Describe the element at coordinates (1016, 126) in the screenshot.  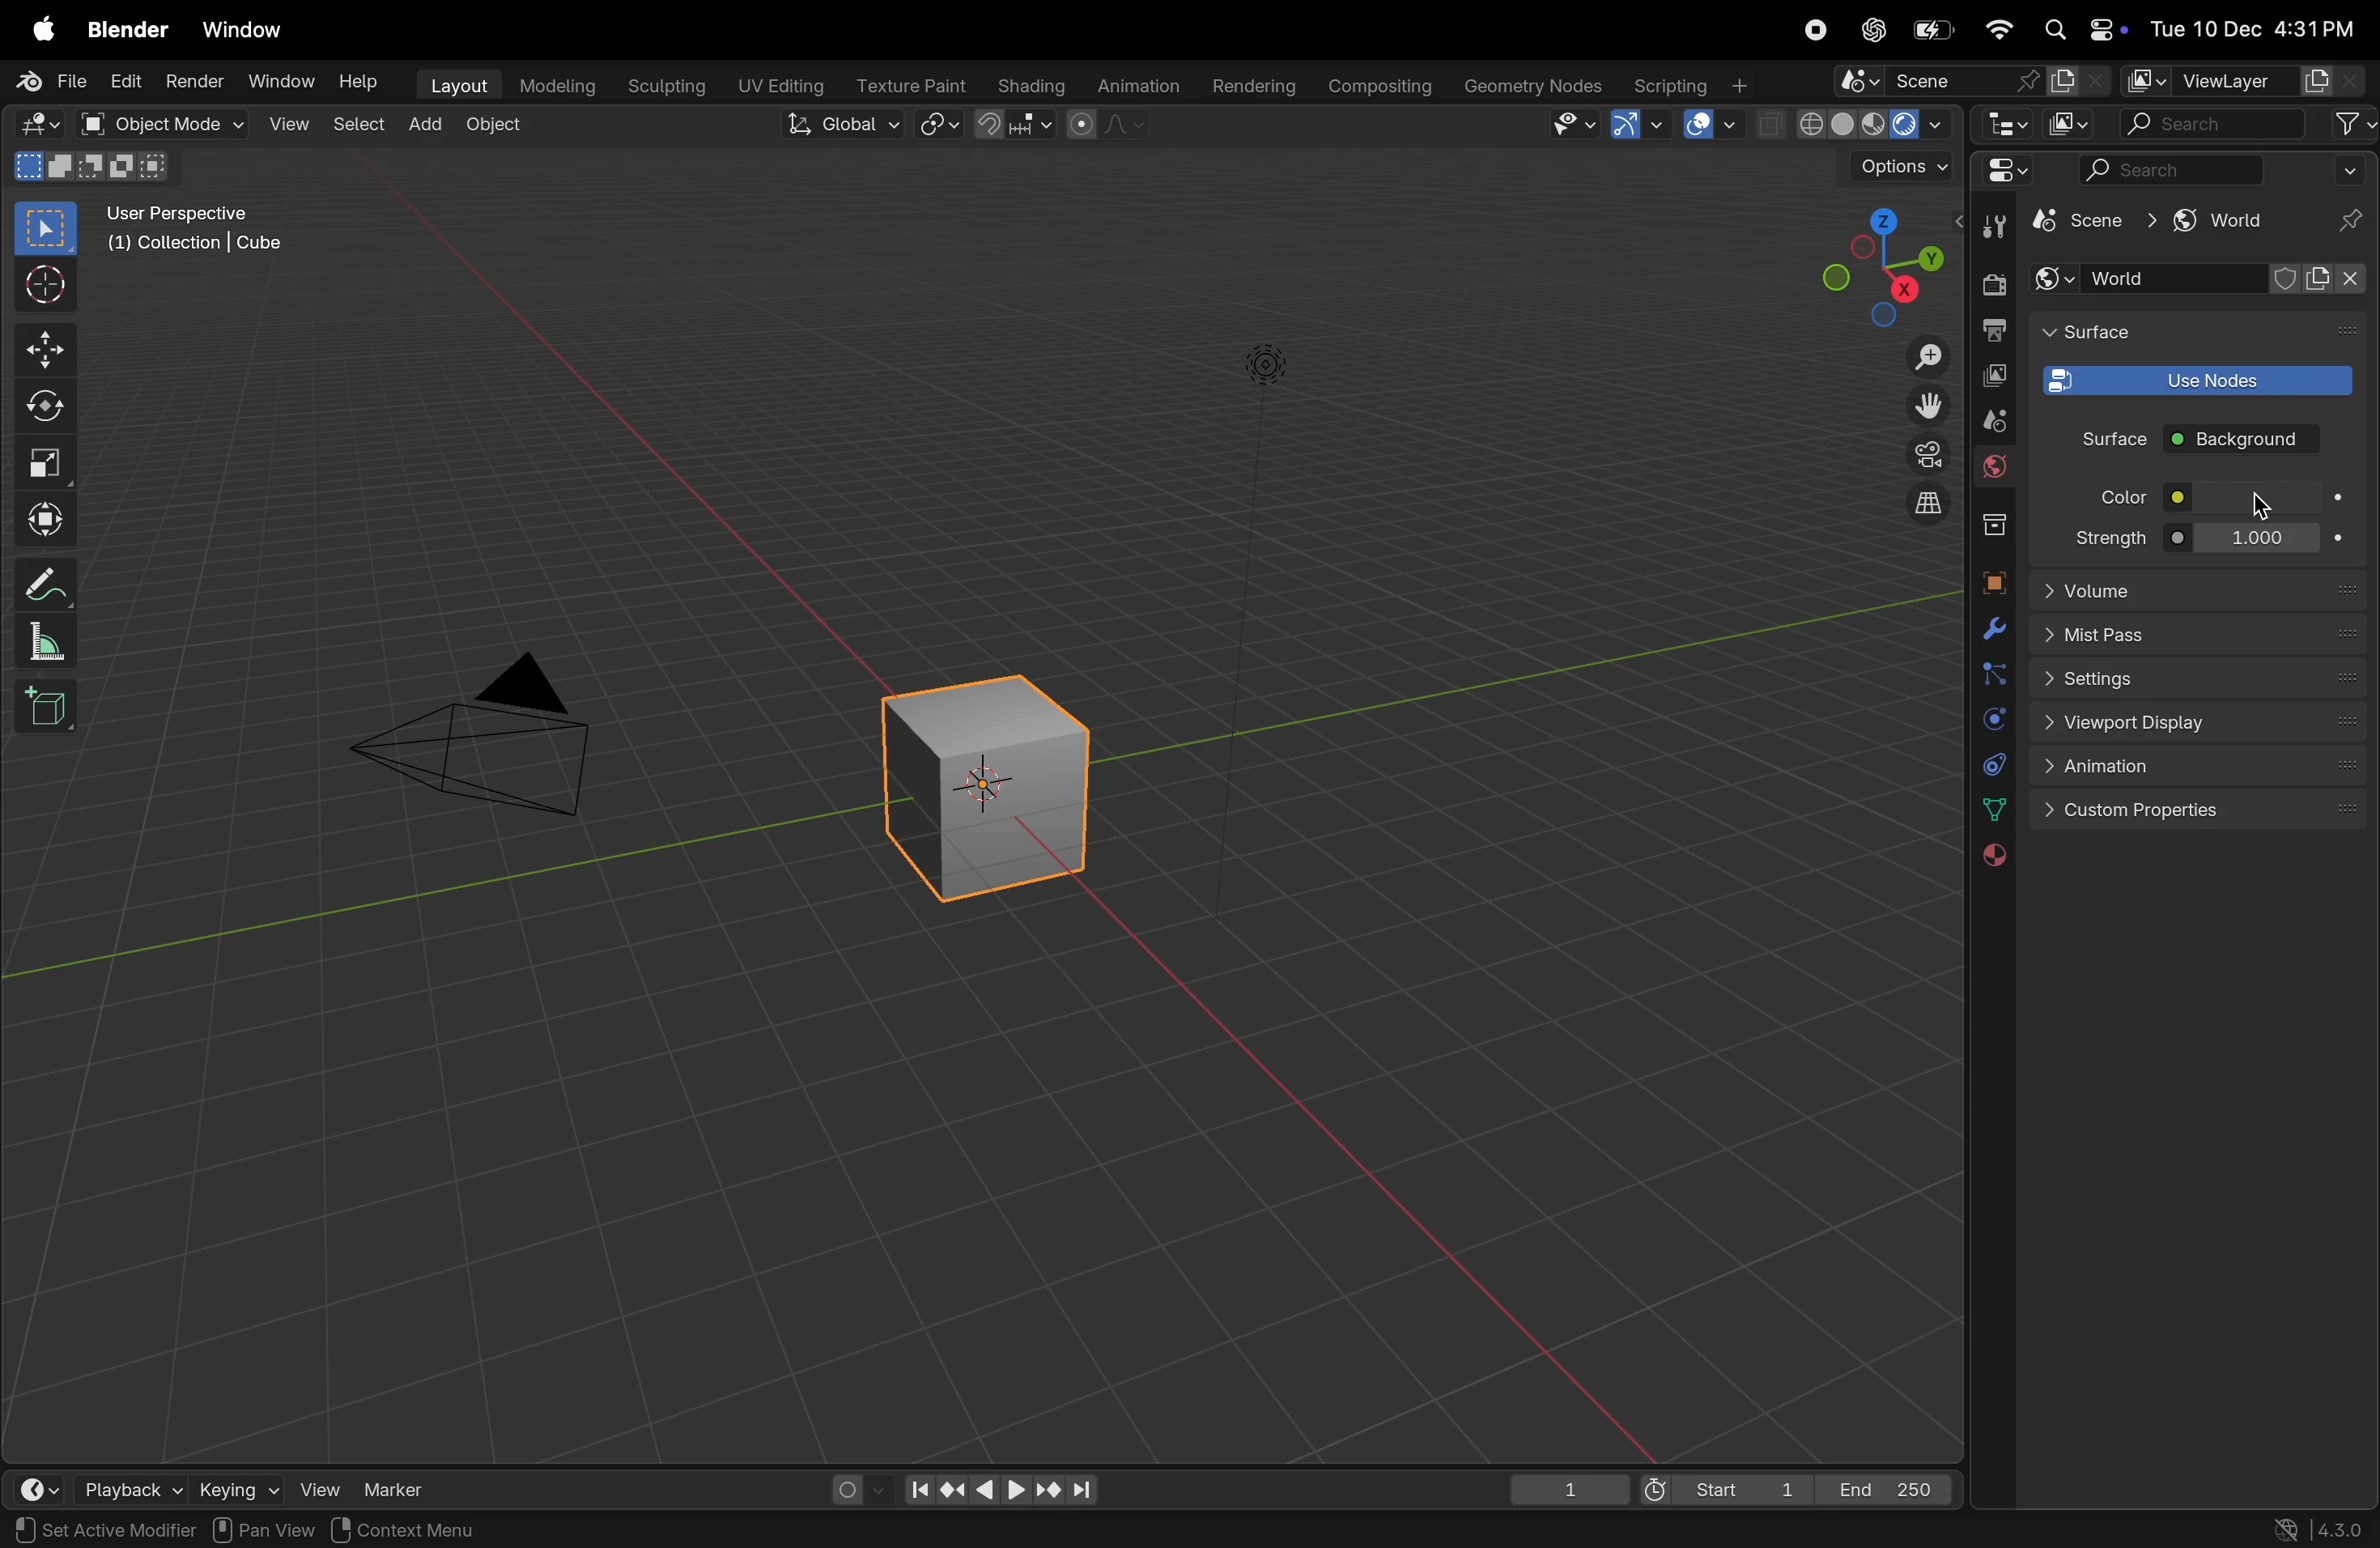
I see `snap` at that location.